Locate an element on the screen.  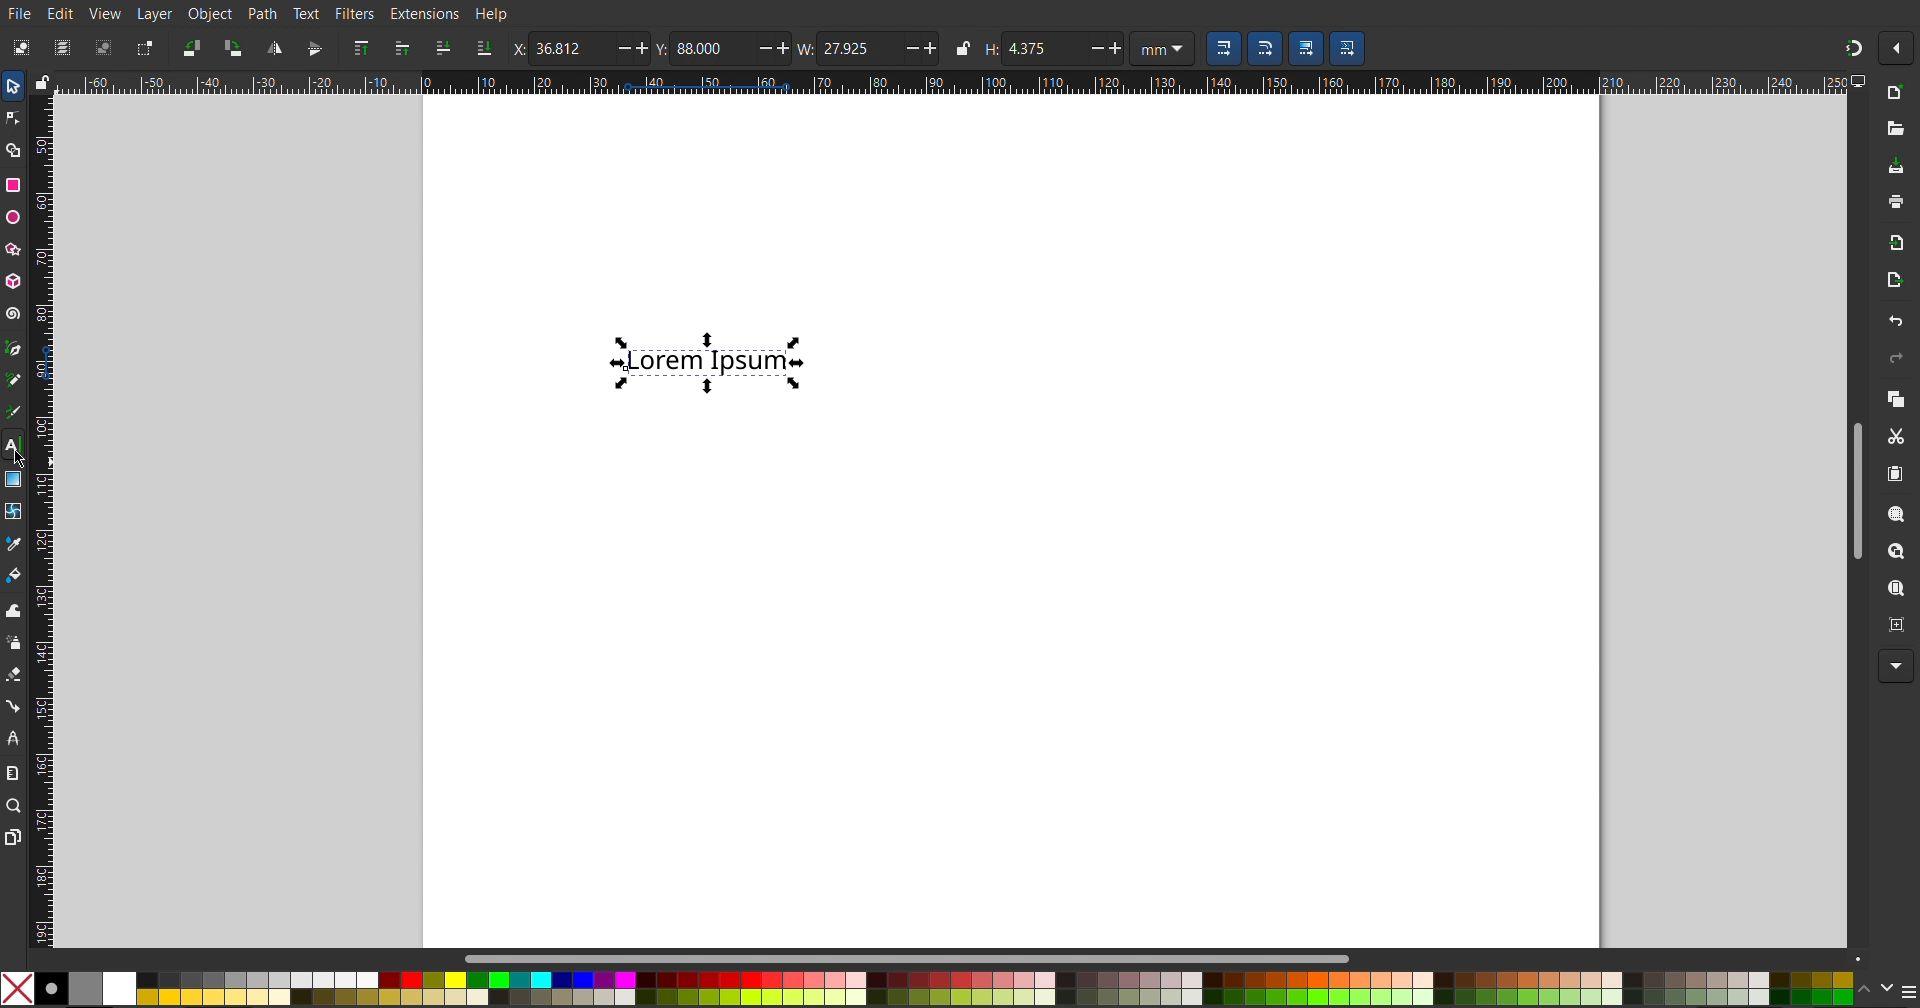
View is located at coordinates (105, 12).